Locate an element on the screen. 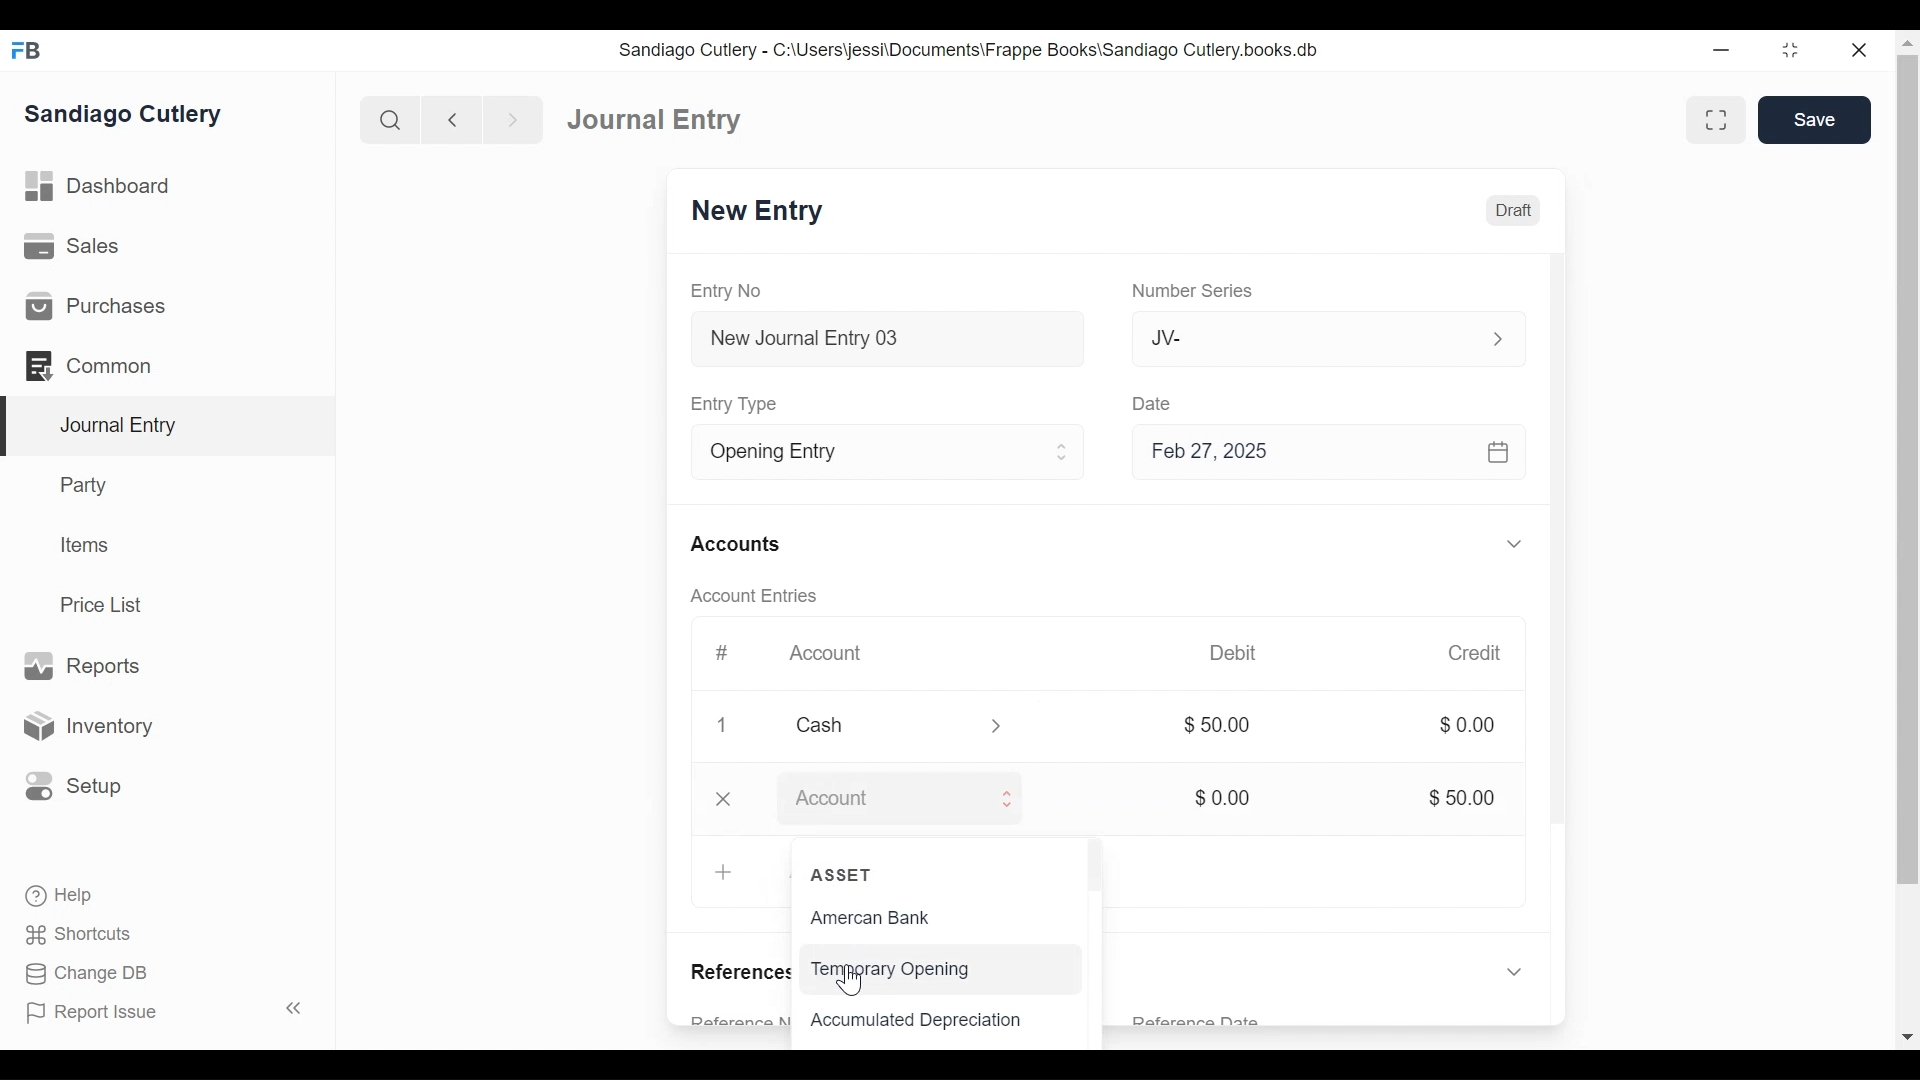 This screenshot has height=1080, width=1920. ASSET is located at coordinates (842, 875).